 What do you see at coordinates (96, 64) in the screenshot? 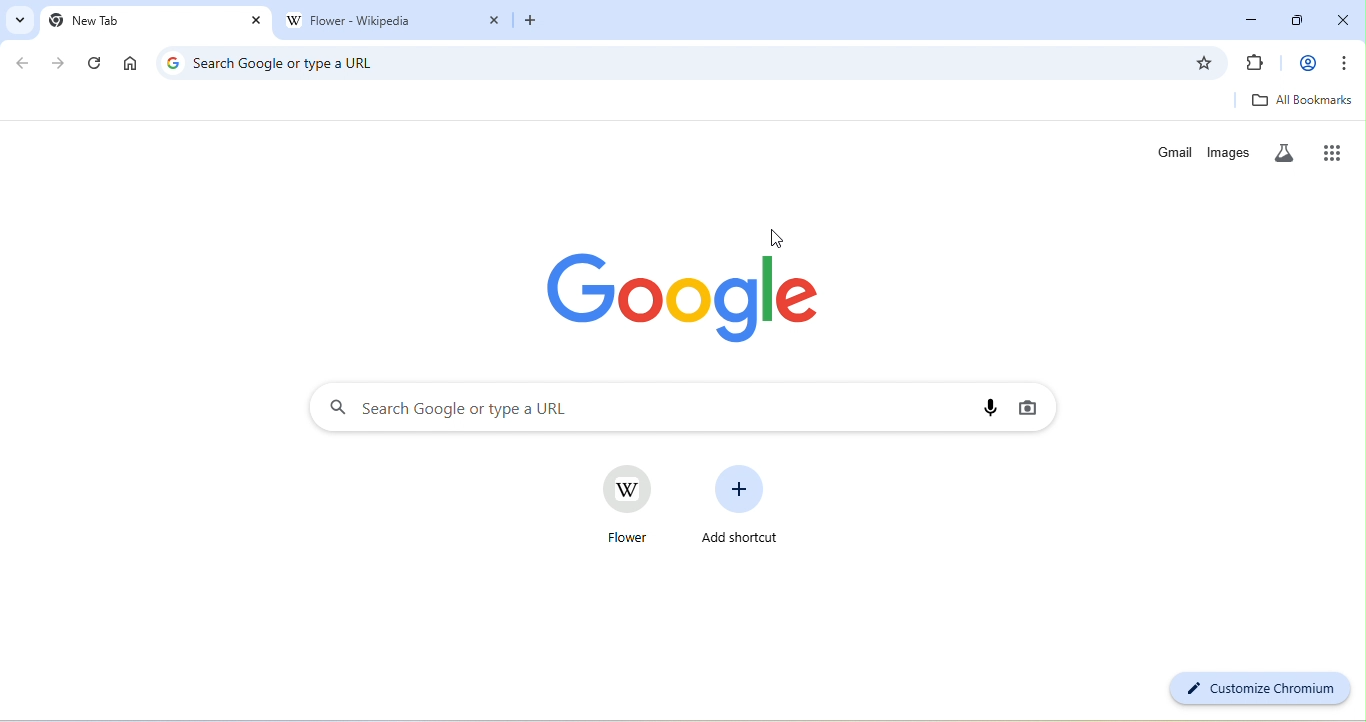
I see `reload the page` at bounding box center [96, 64].